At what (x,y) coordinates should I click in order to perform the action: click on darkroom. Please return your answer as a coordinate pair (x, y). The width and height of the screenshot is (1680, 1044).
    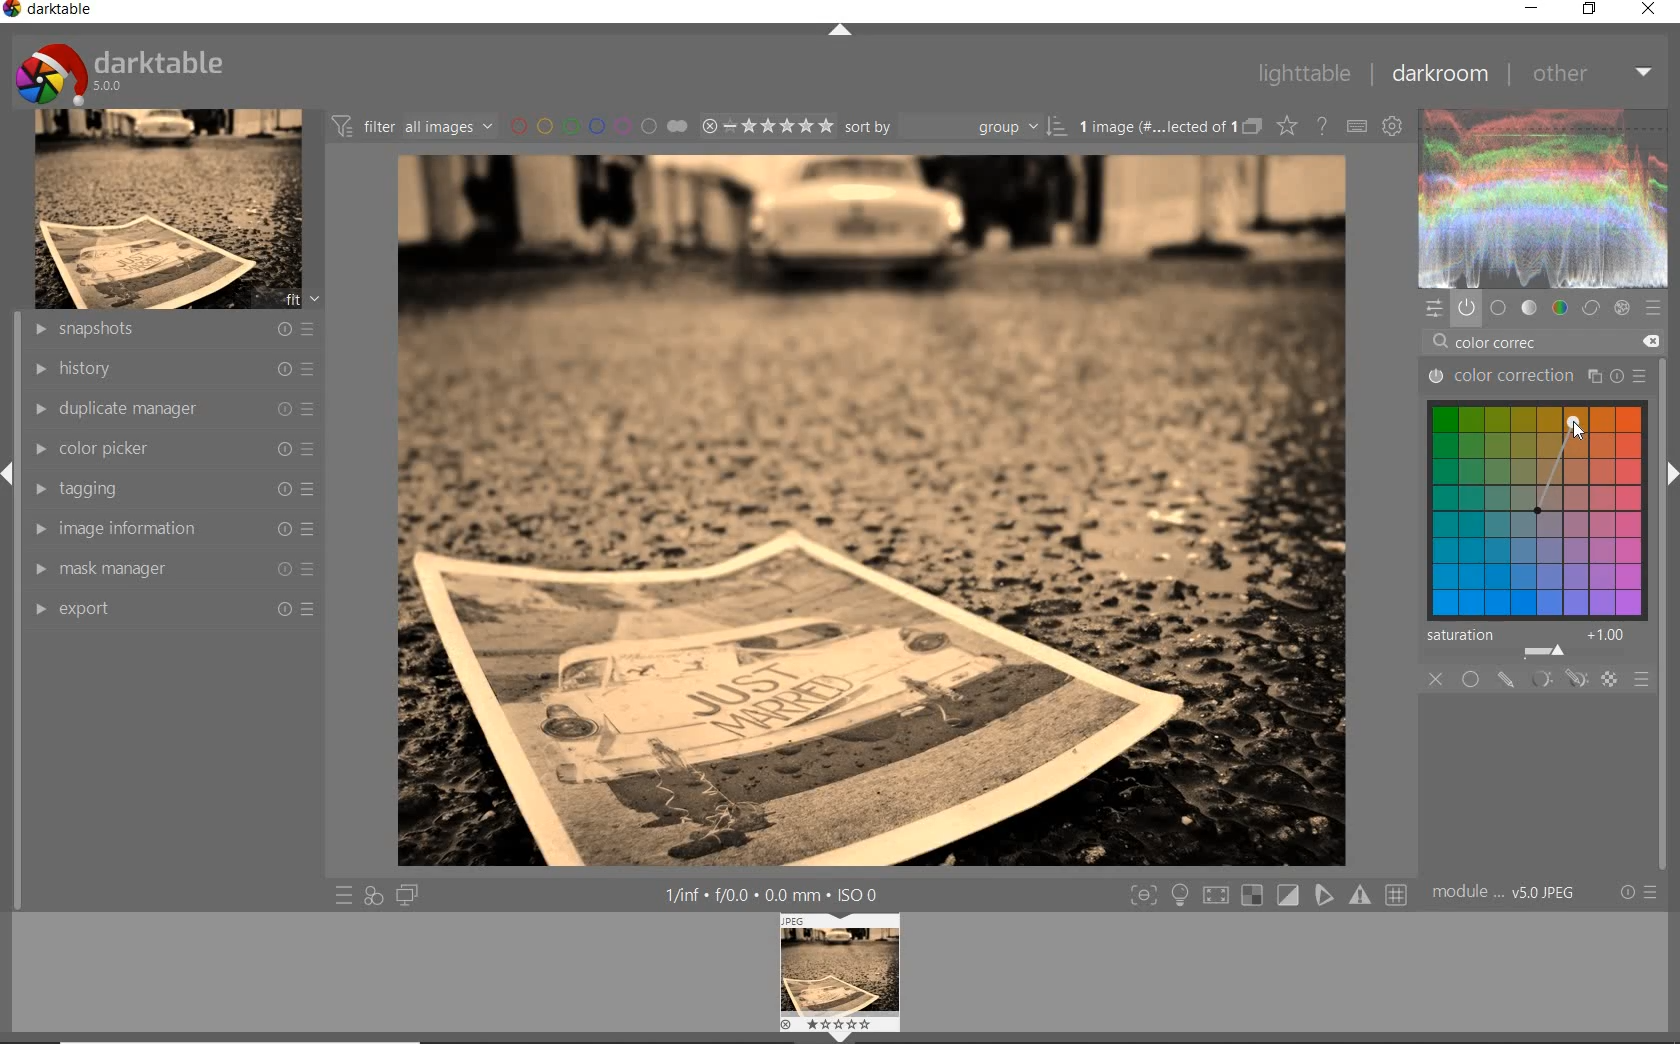
    Looking at the image, I should click on (1438, 71).